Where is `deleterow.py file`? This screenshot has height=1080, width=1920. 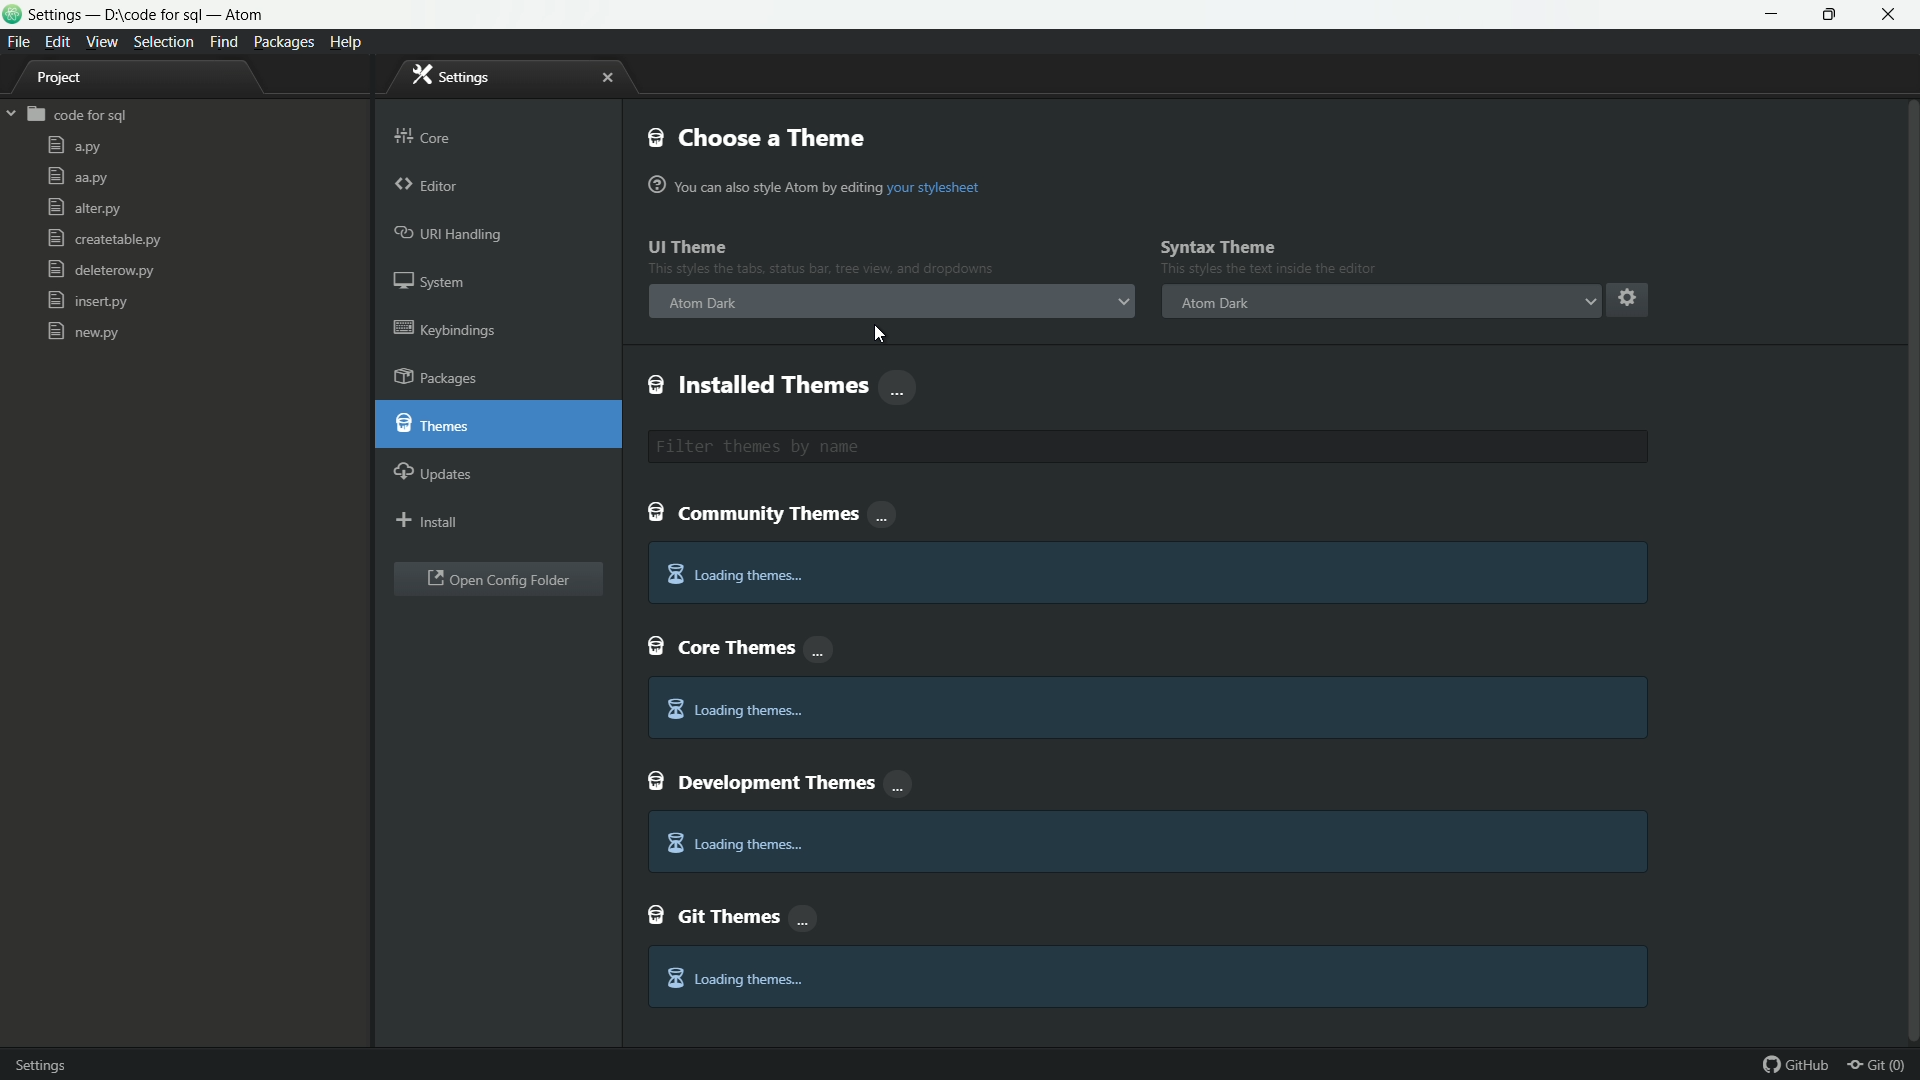
deleterow.py file is located at coordinates (101, 269).